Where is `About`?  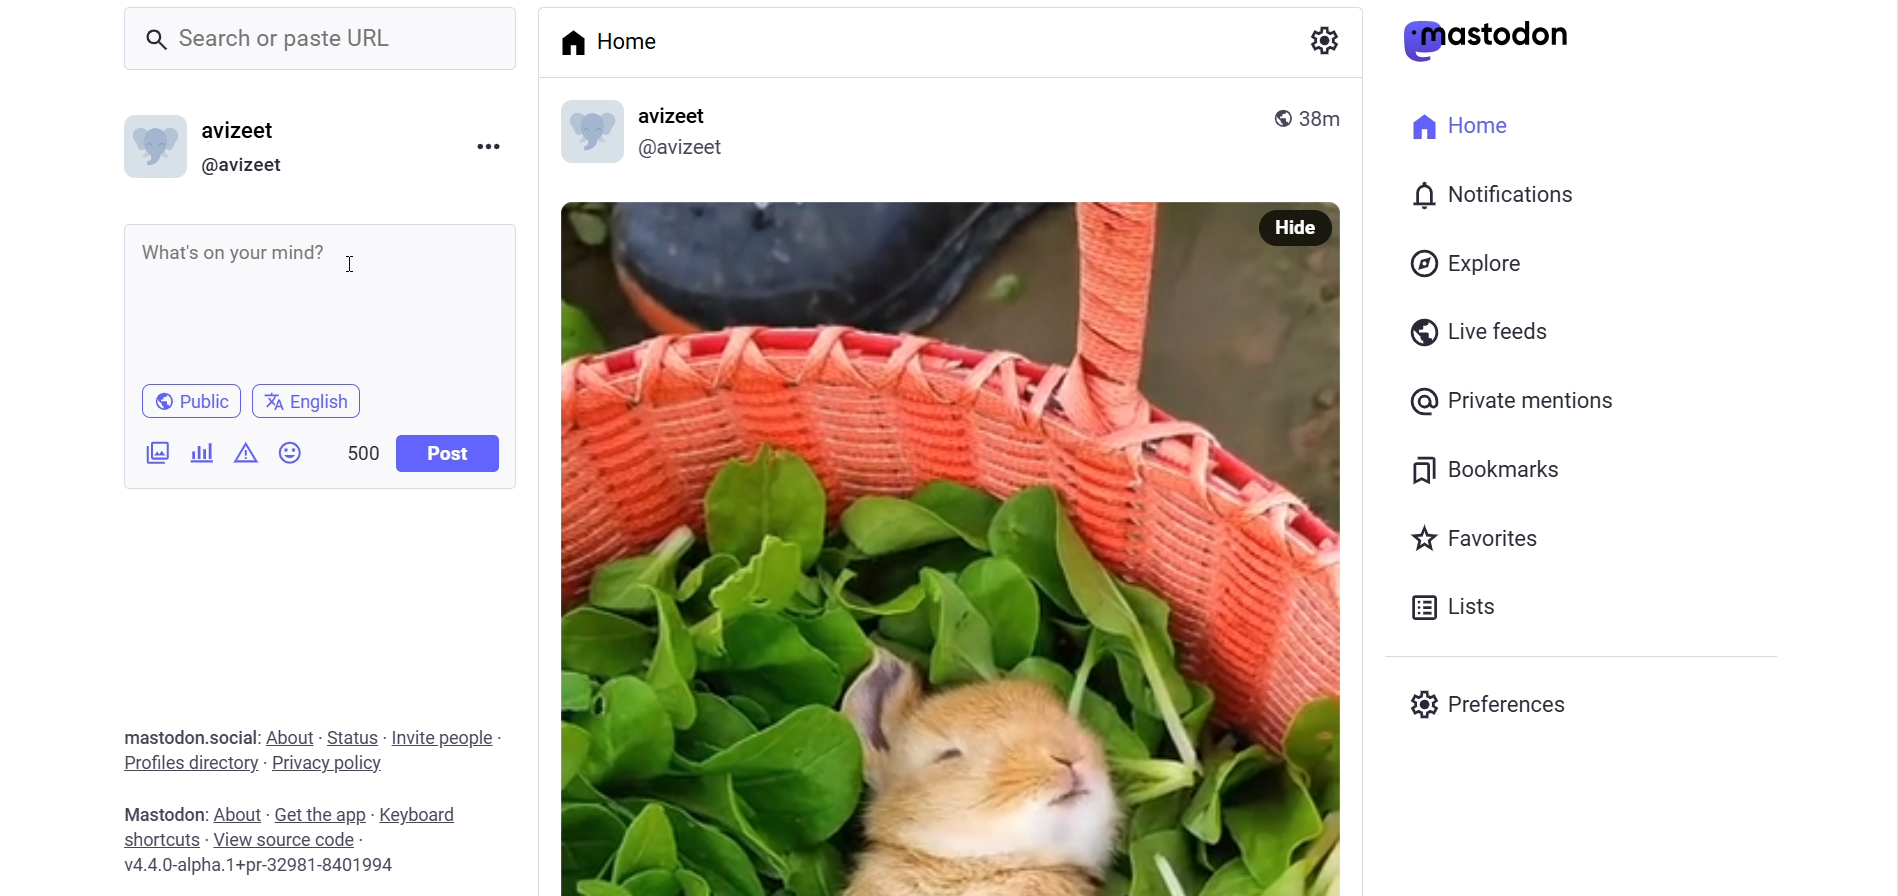
About is located at coordinates (240, 811).